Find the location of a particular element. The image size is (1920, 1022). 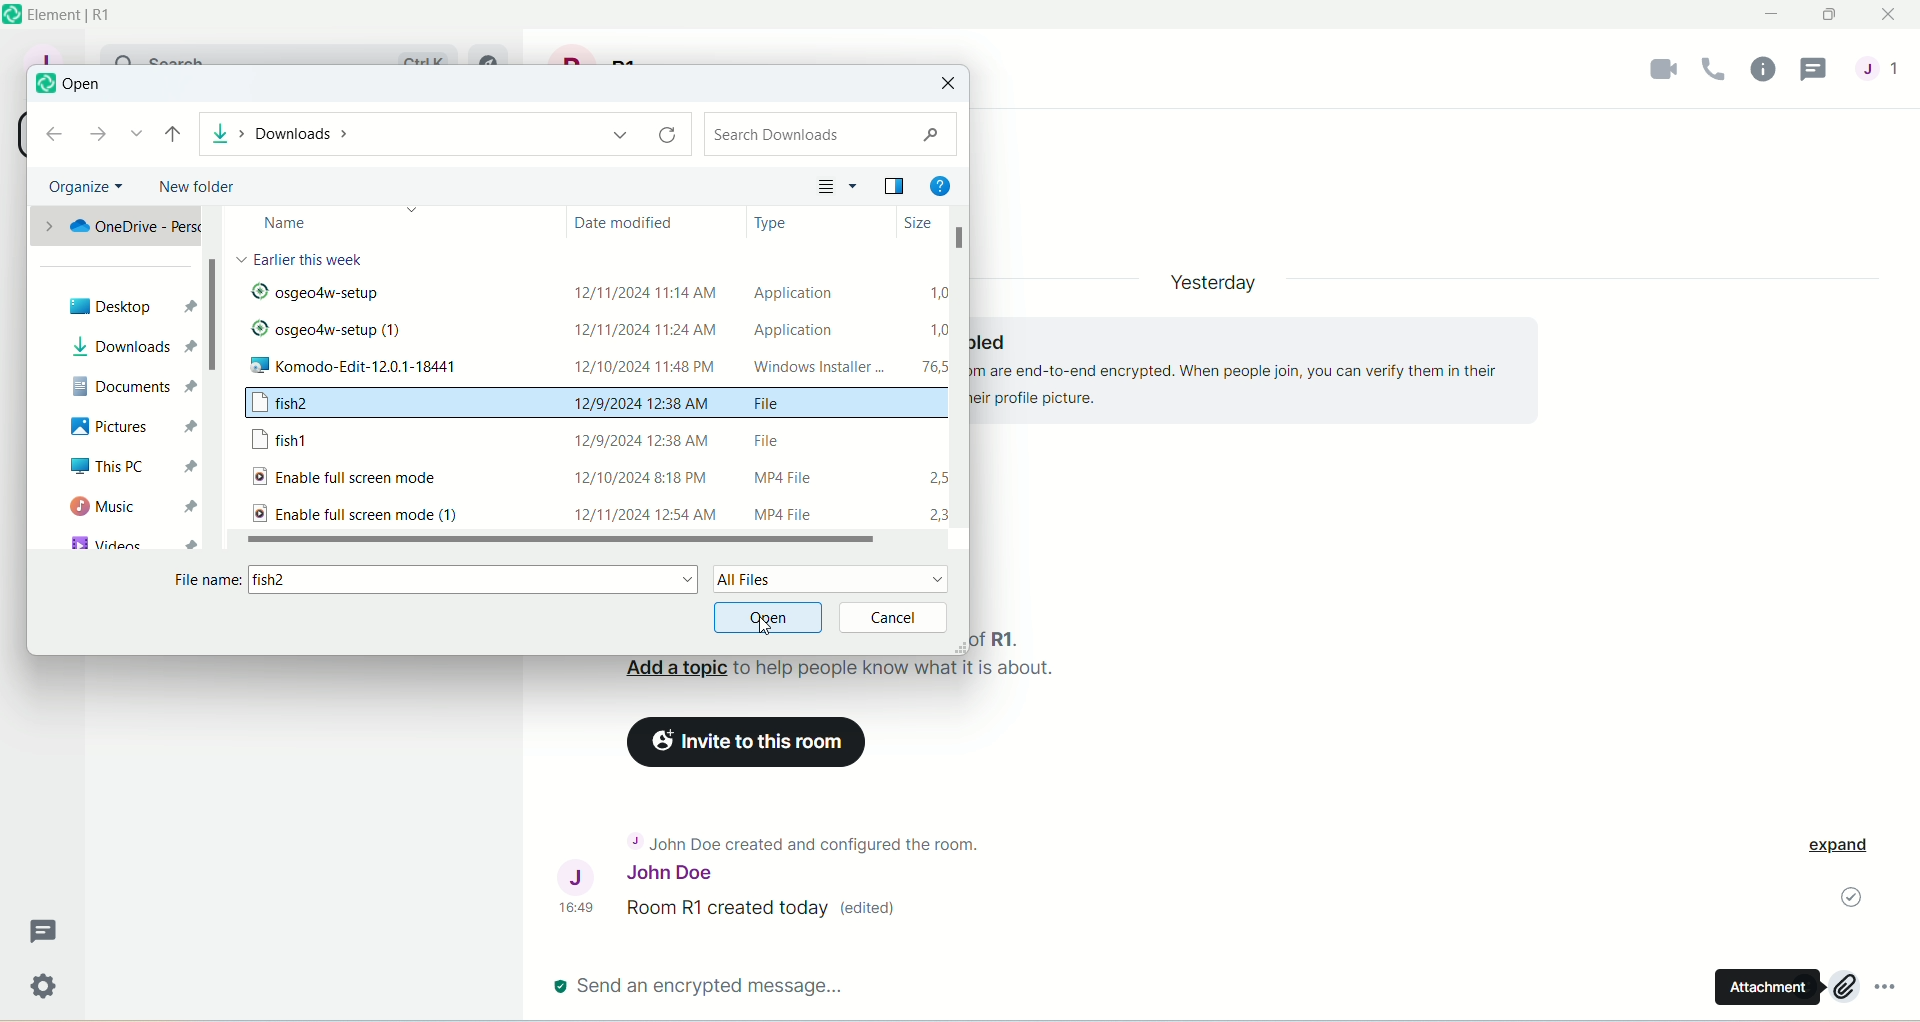

all files is located at coordinates (831, 579).